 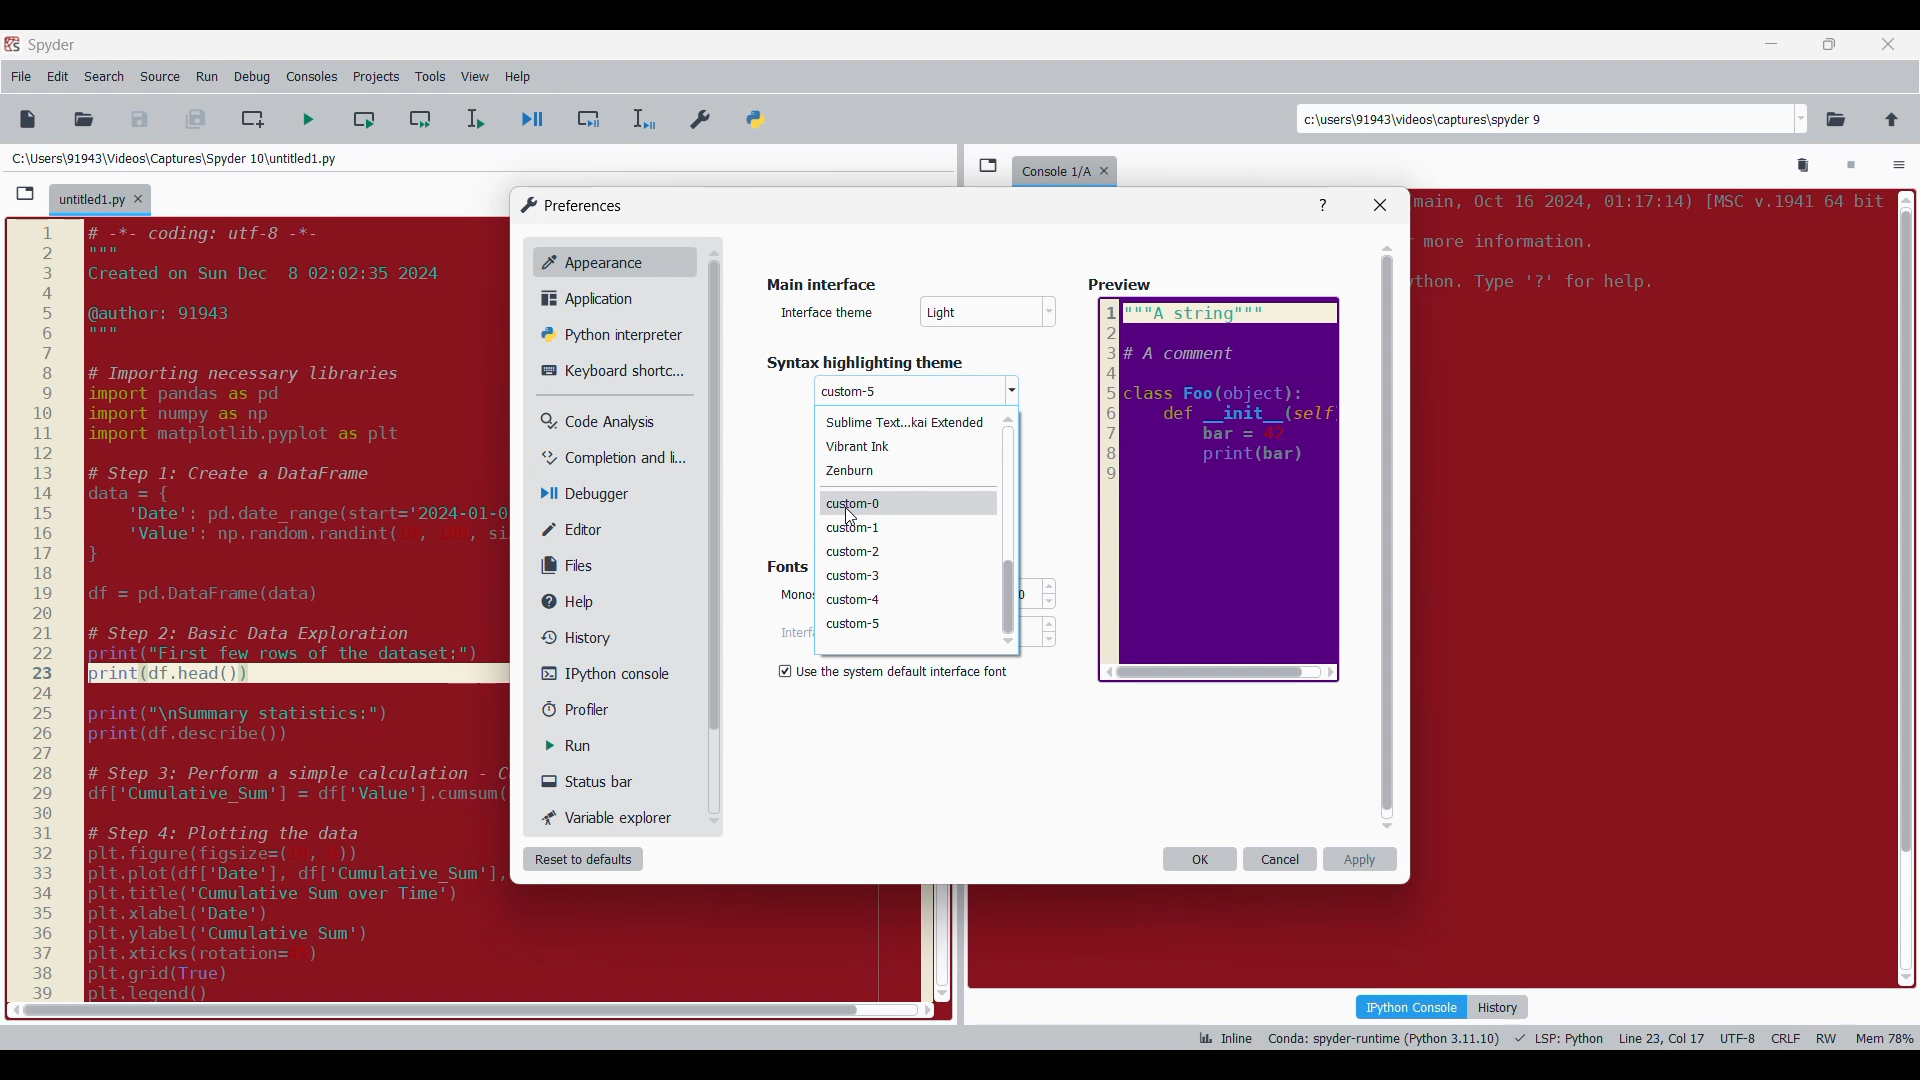 I want to click on Help menu, so click(x=517, y=77).